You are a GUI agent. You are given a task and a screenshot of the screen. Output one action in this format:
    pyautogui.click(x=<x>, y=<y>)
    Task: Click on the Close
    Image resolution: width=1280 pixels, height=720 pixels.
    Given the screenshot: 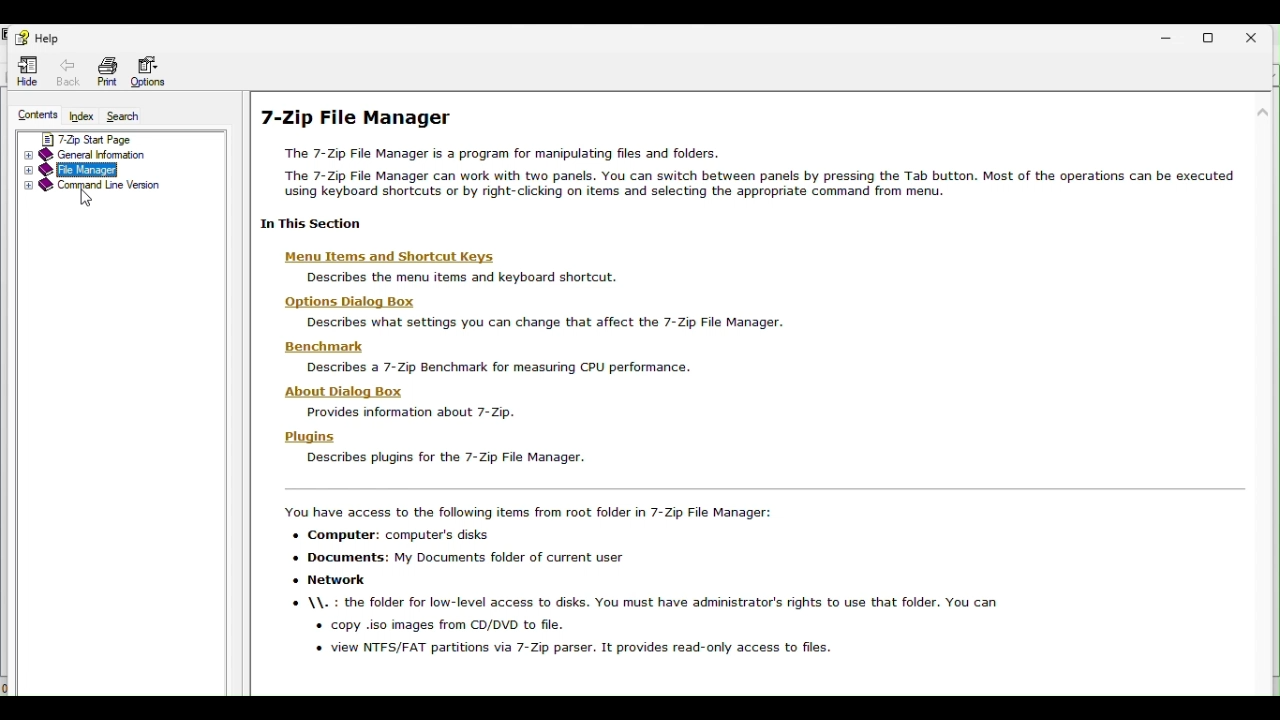 What is the action you would take?
    pyautogui.click(x=1263, y=37)
    